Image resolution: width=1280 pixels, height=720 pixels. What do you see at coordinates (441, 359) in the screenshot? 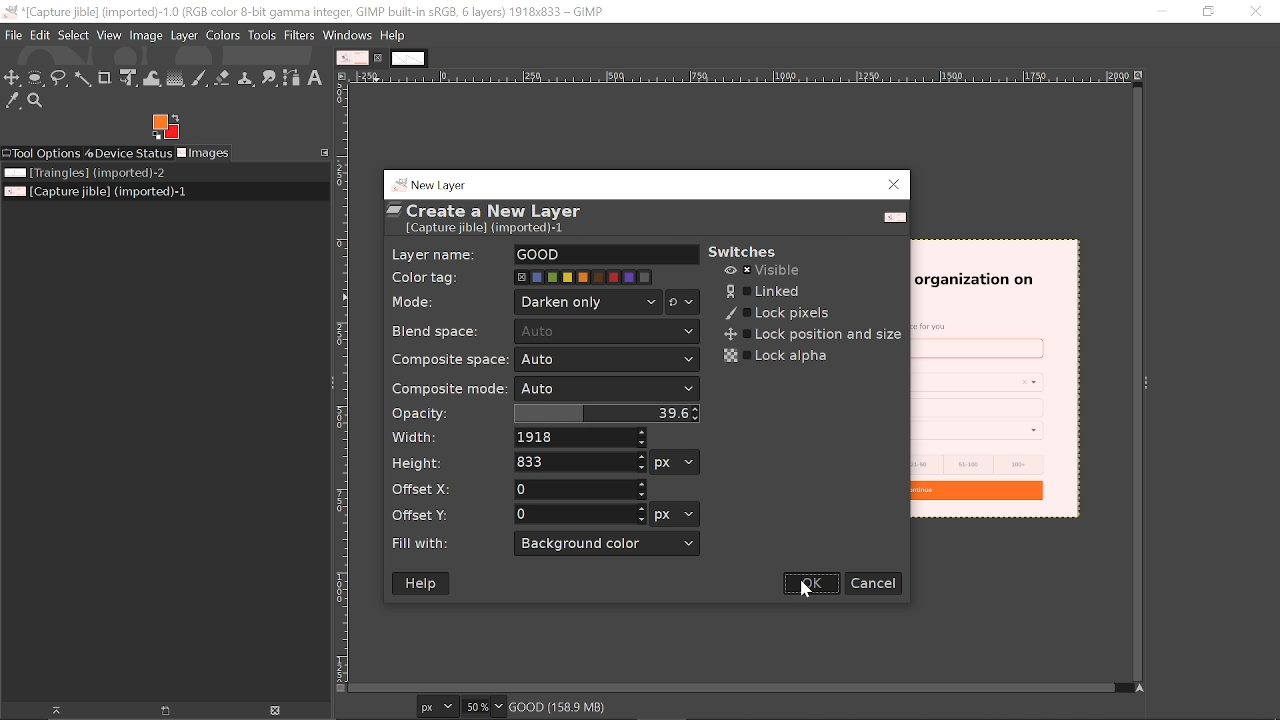
I see `Composite space:` at bounding box center [441, 359].